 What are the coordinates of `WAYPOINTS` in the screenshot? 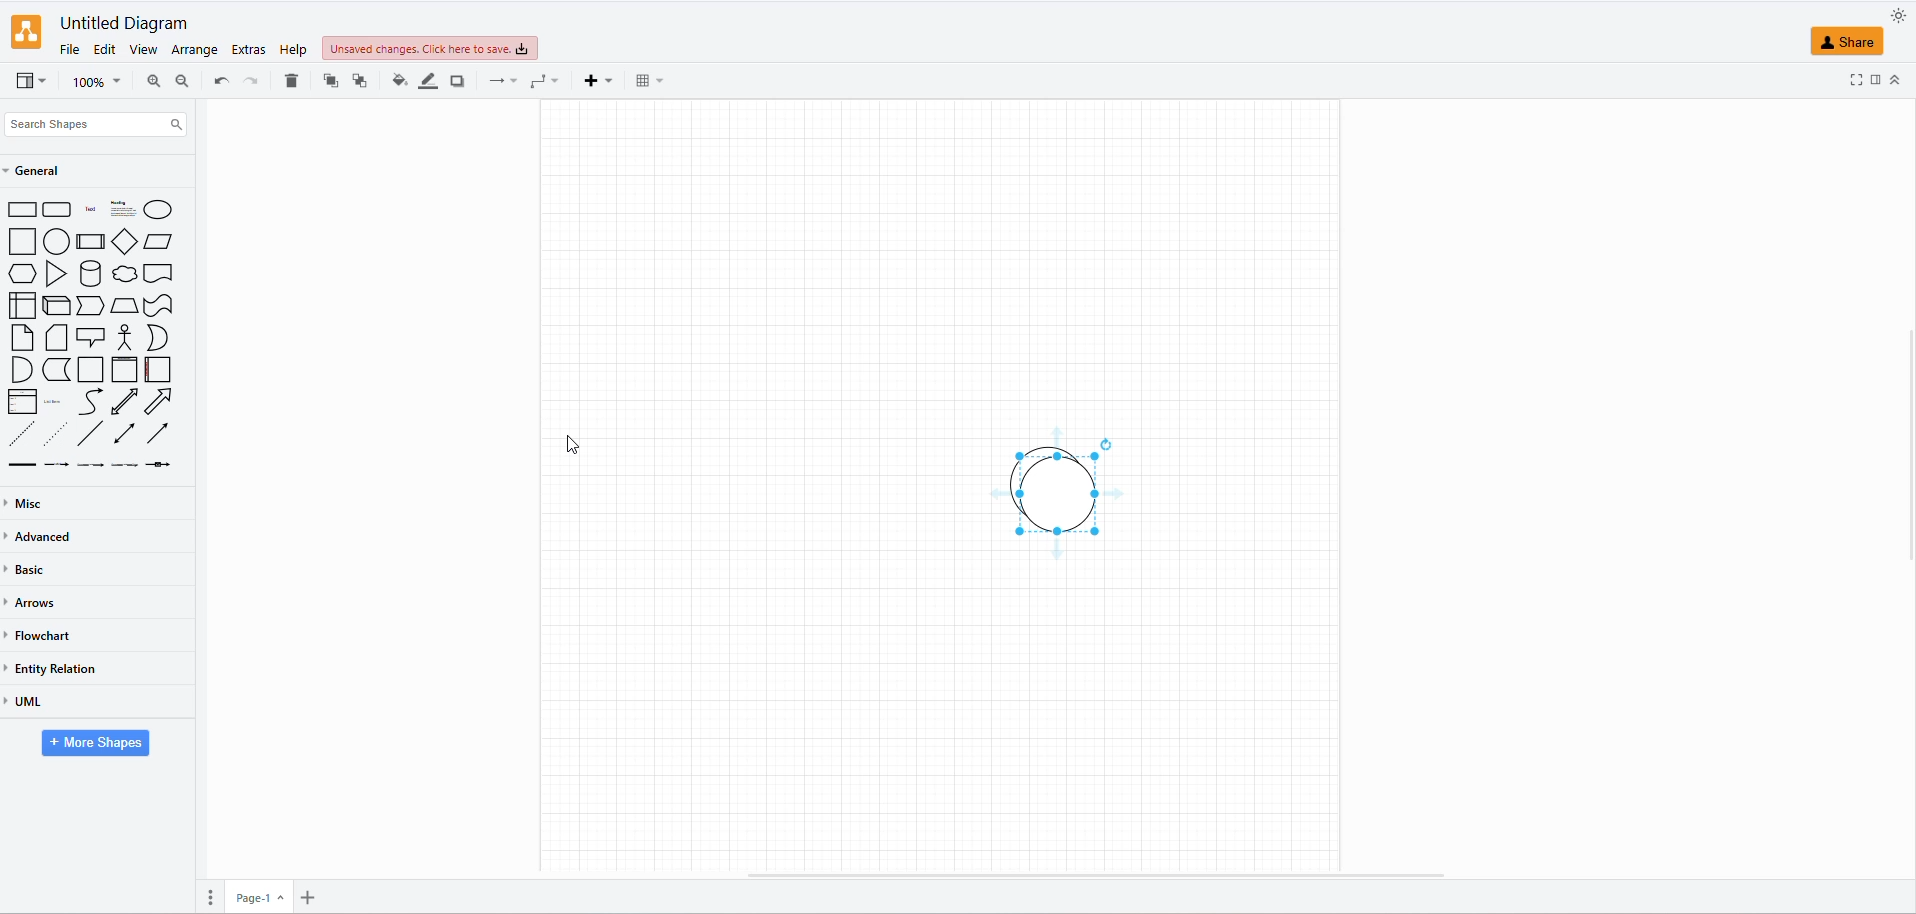 It's located at (540, 85).